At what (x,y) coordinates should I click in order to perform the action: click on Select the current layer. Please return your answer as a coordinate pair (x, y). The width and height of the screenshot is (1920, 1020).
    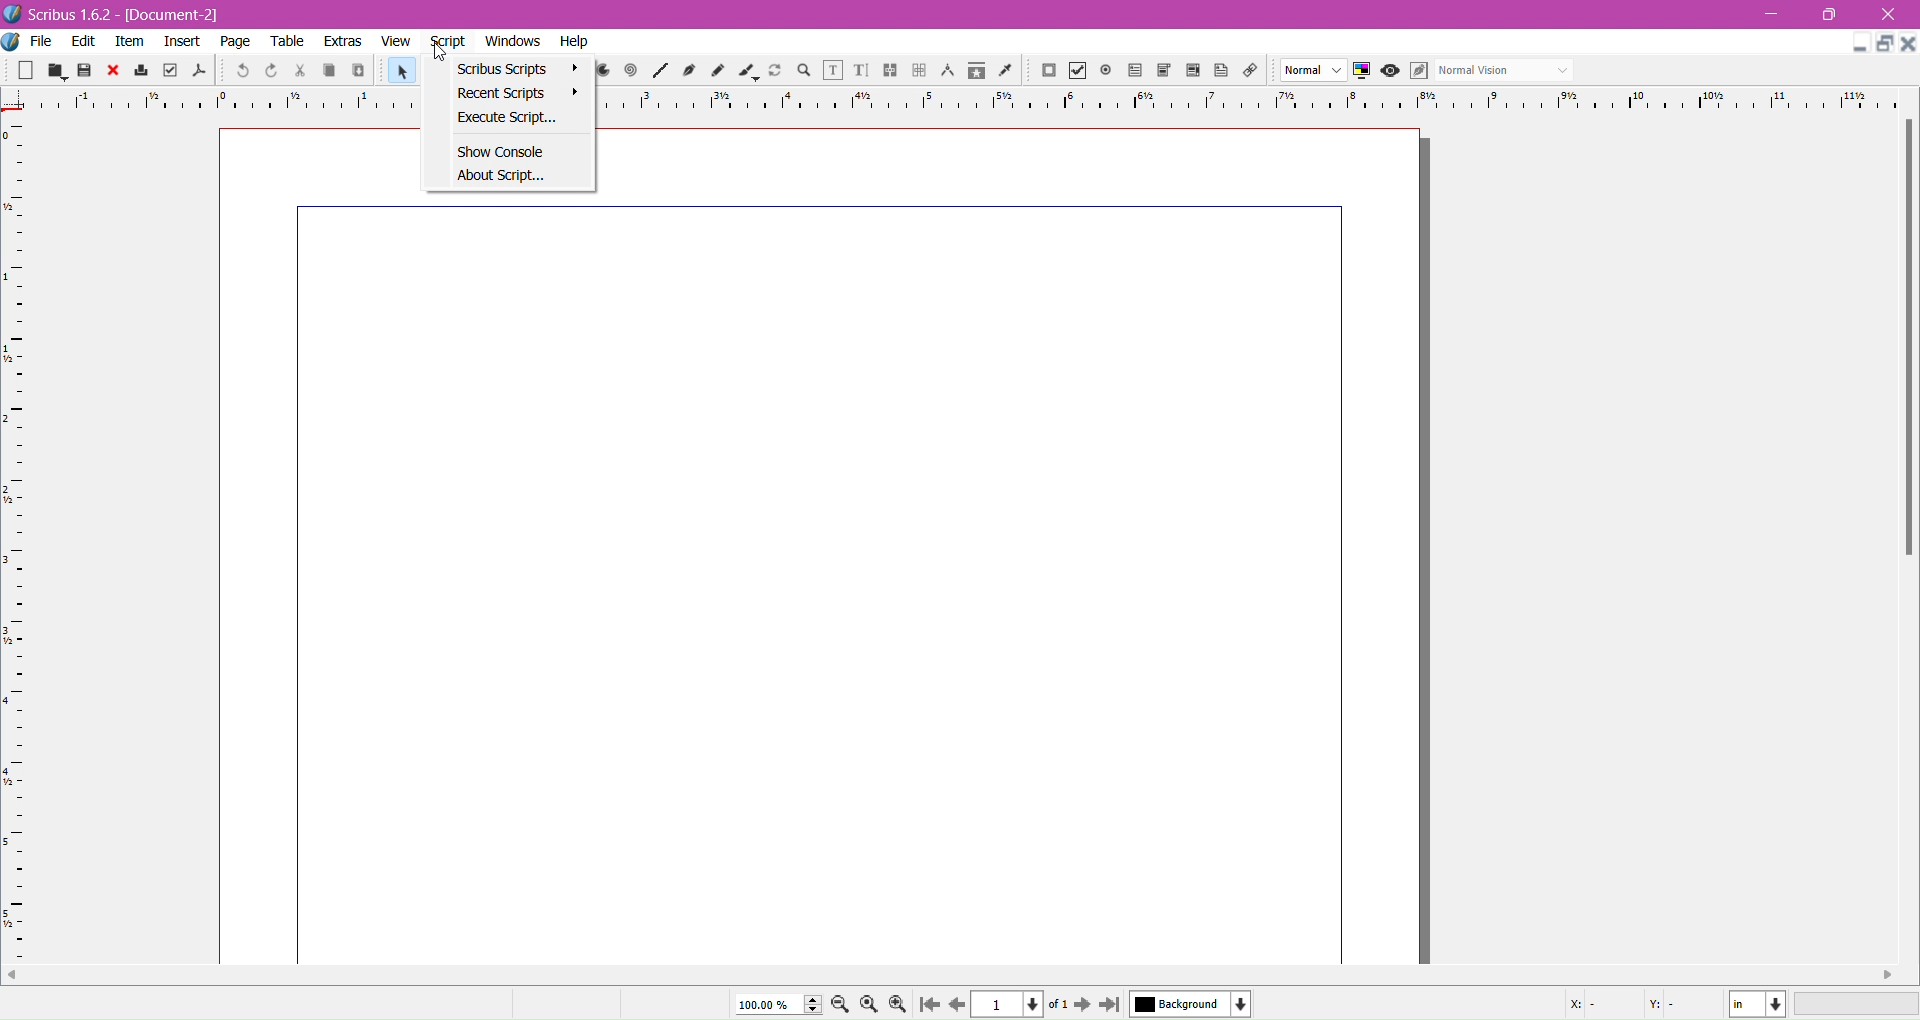
    Looking at the image, I should click on (1191, 1004).